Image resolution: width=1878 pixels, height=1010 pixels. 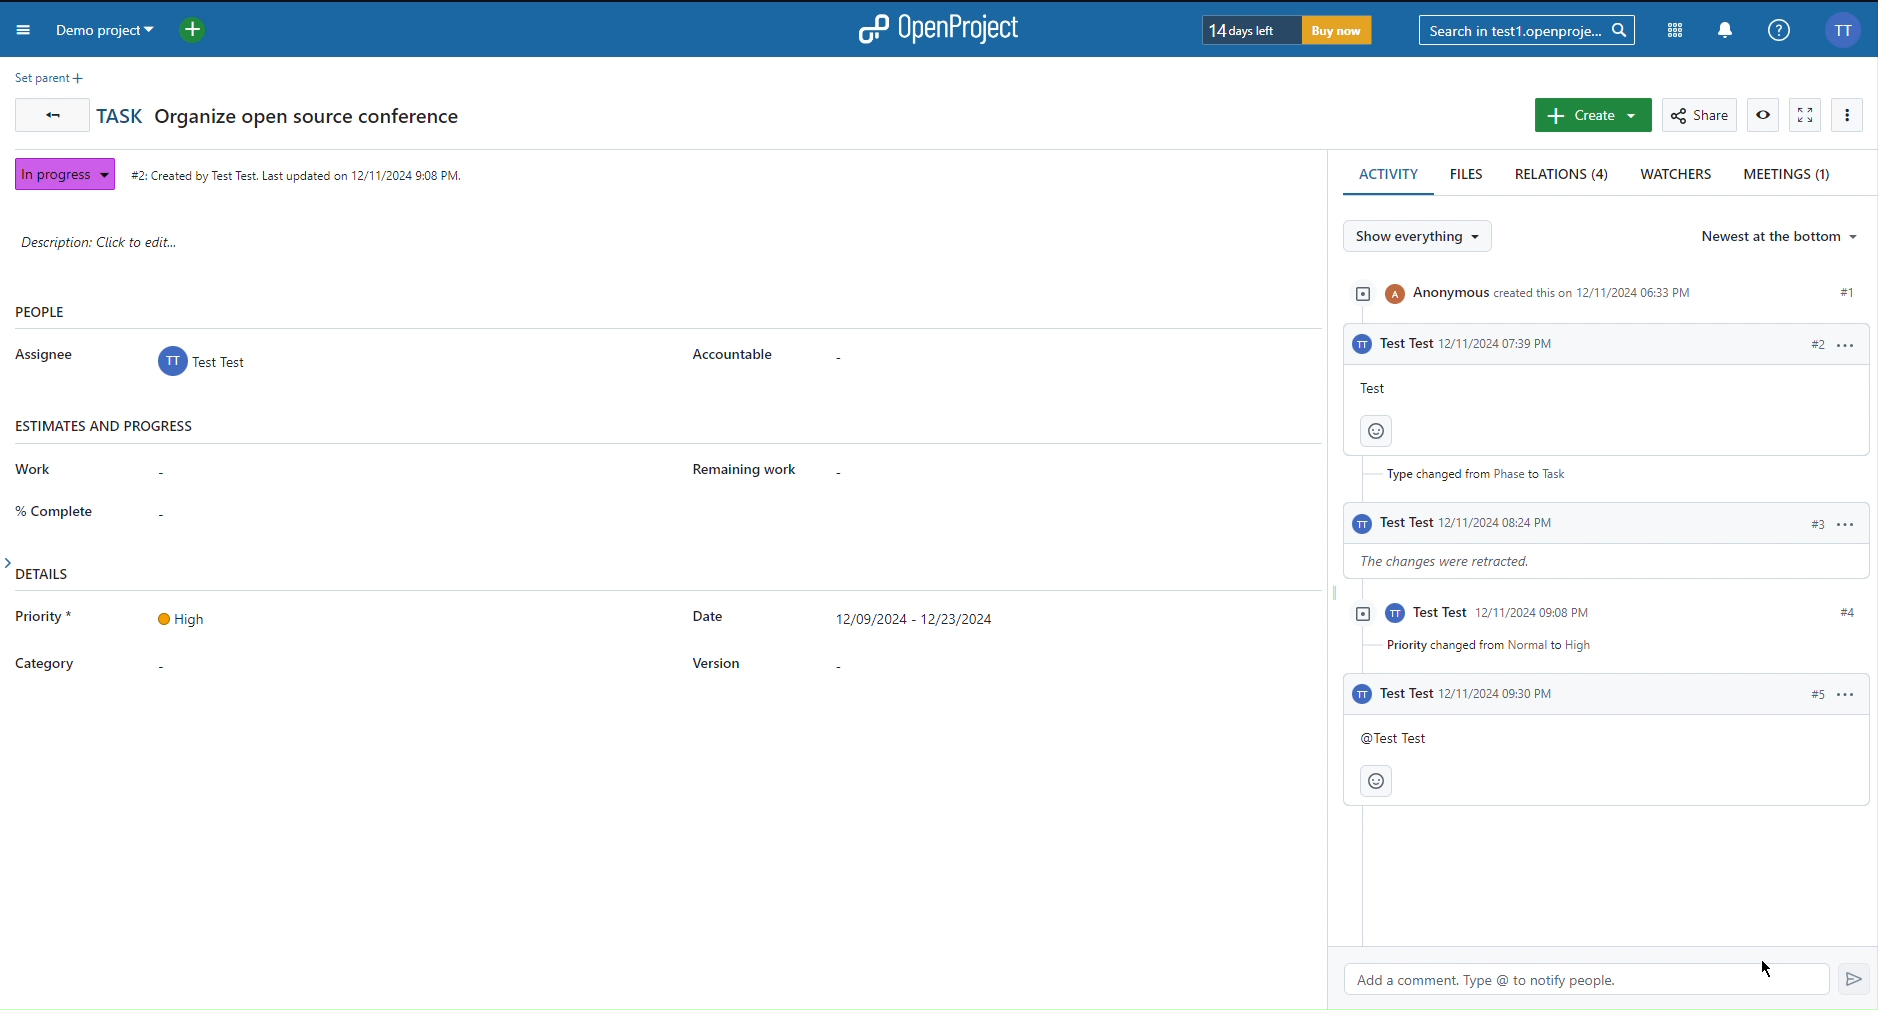 I want to click on Menu, so click(x=26, y=32).